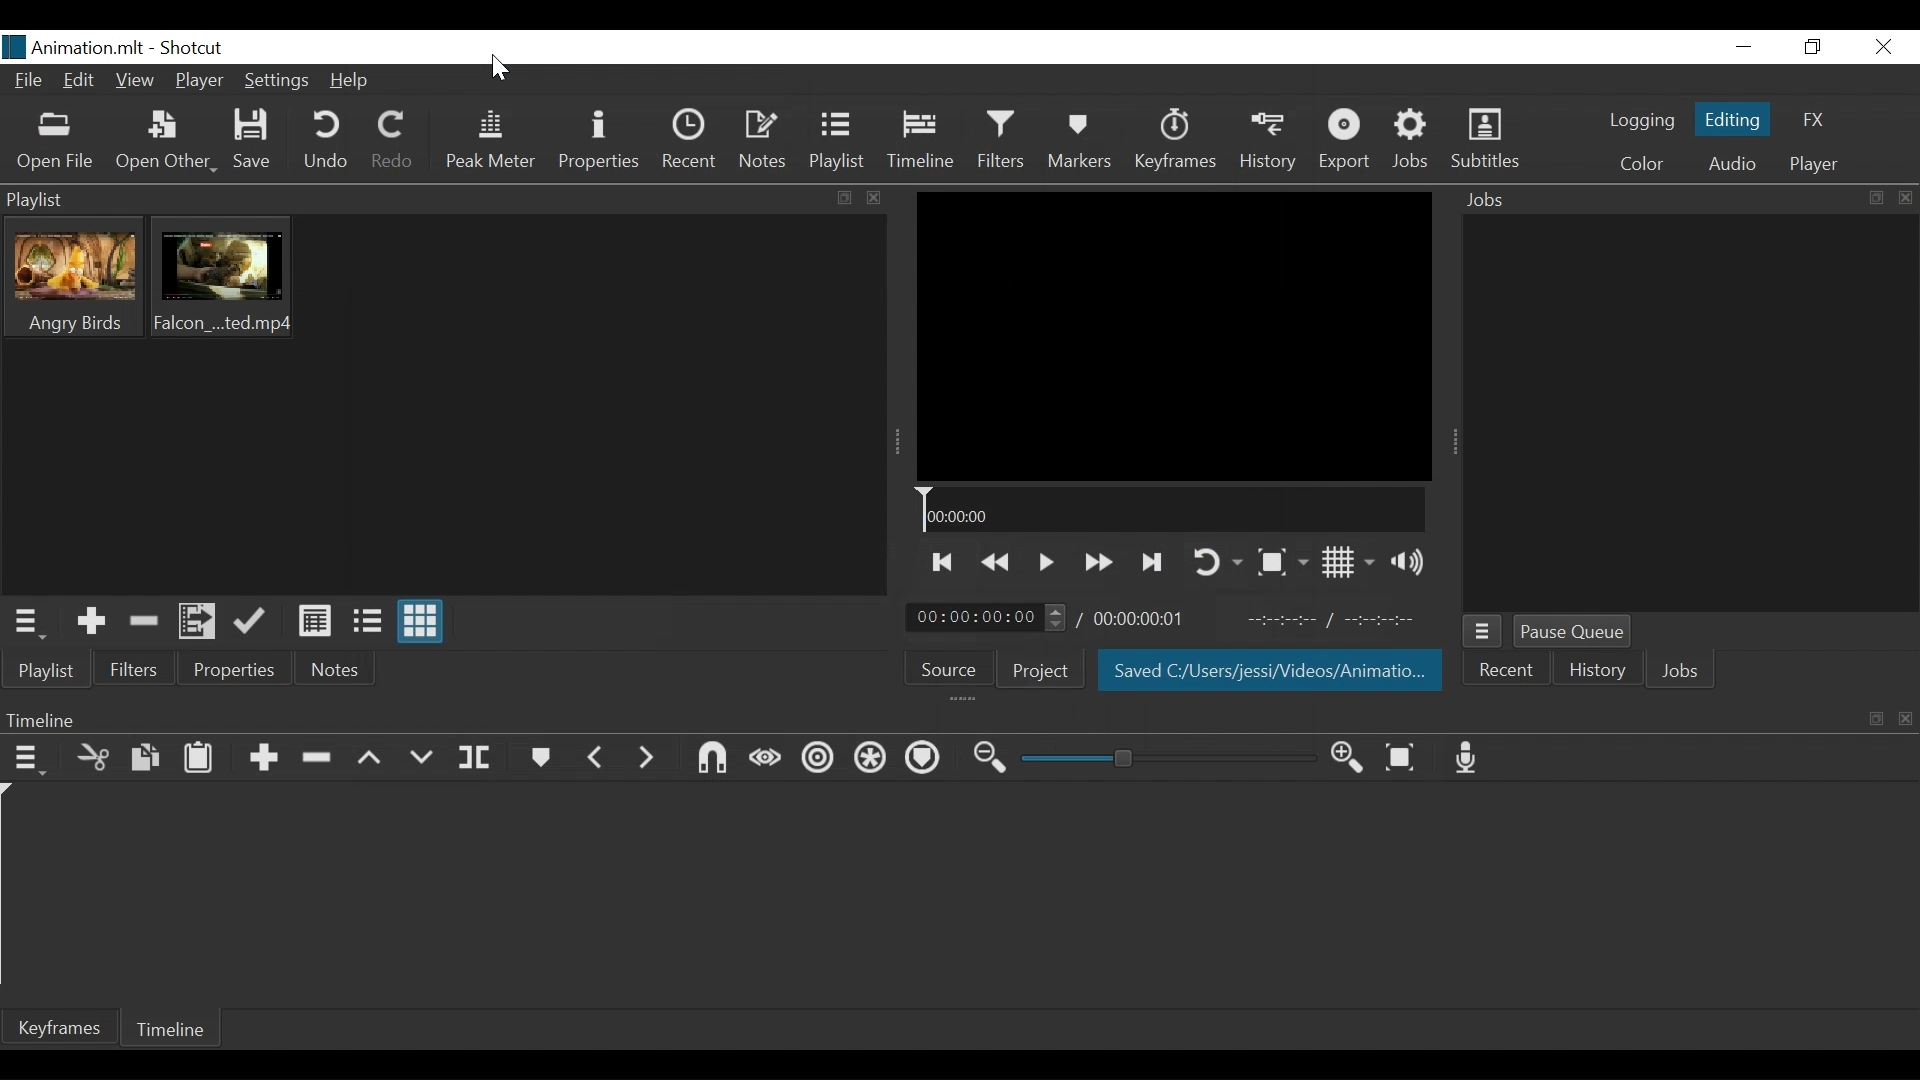 This screenshot has height=1080, width=1920. I want to click on Subtitles, so click(1484, 141).